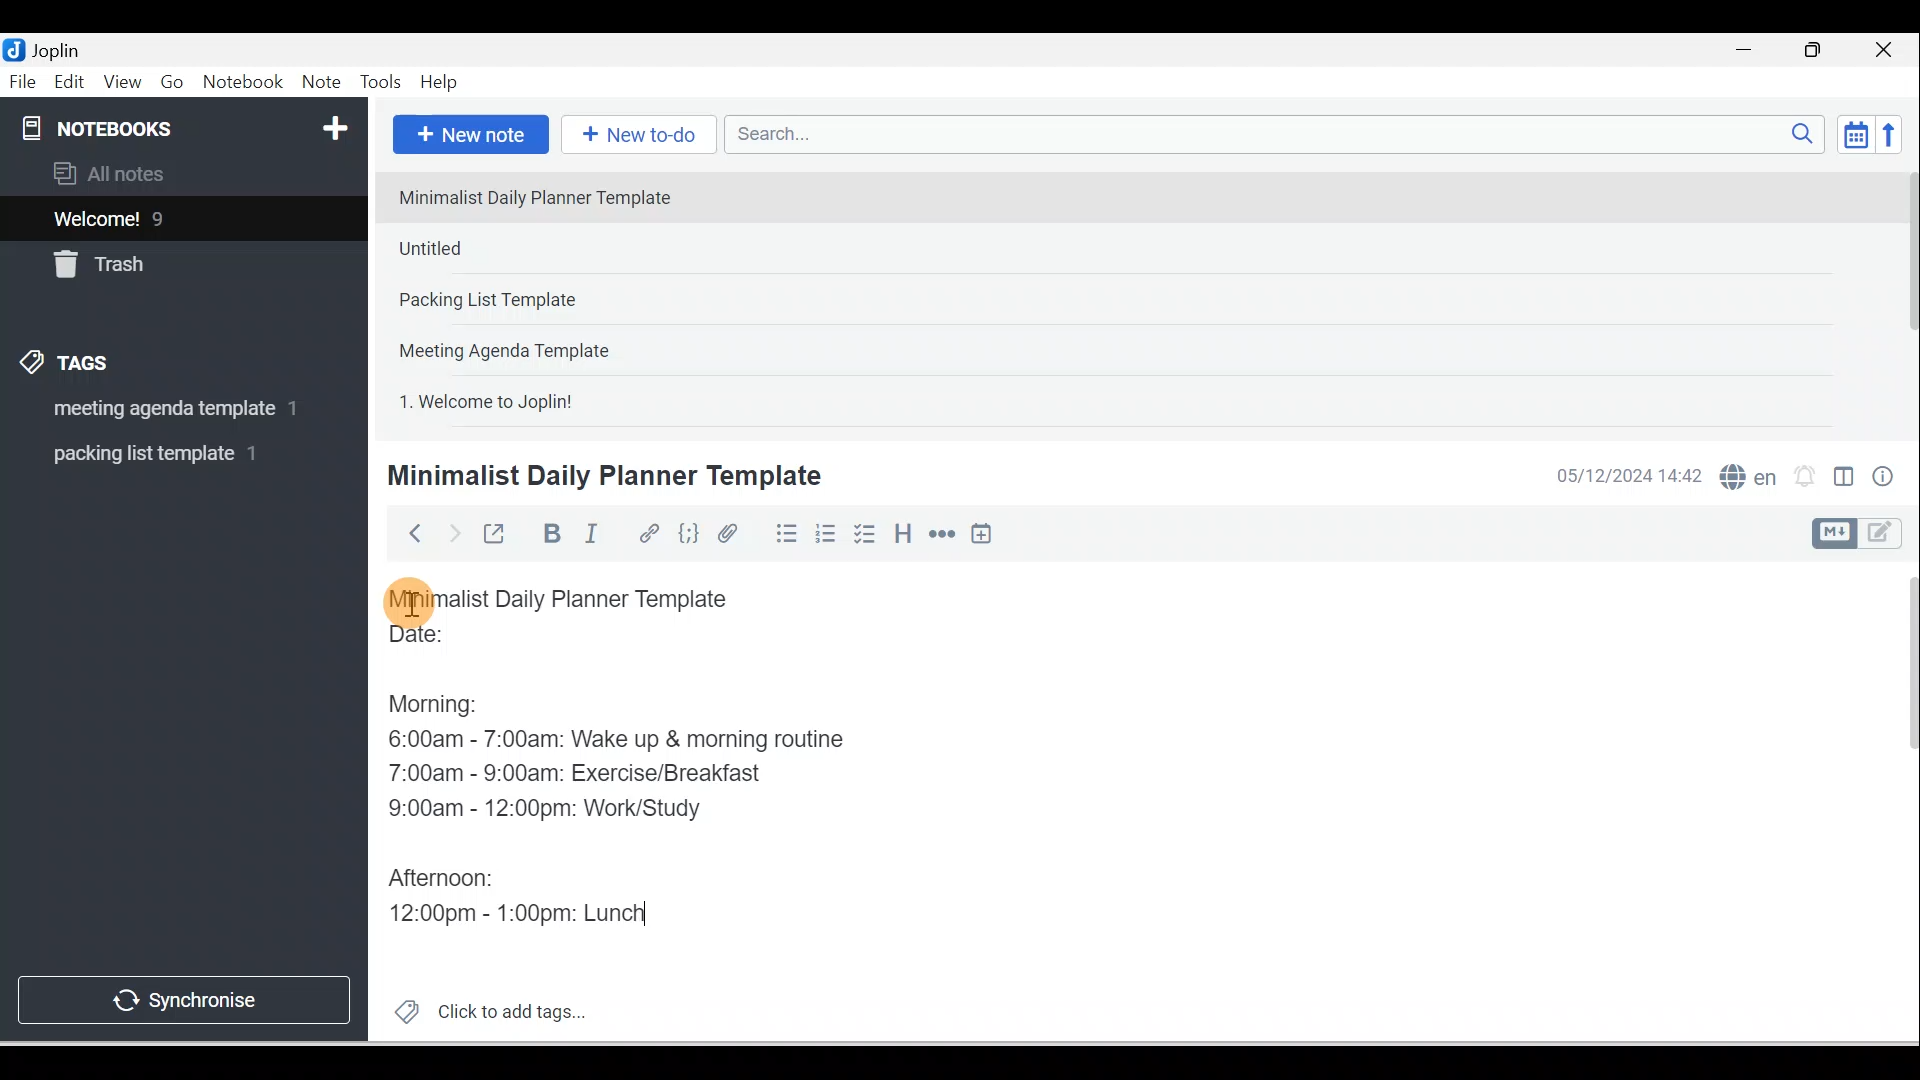  What do you see at coordinates (169, 454) in the screenshot?
I see `Tag 2` at bounding box center [169, 454].